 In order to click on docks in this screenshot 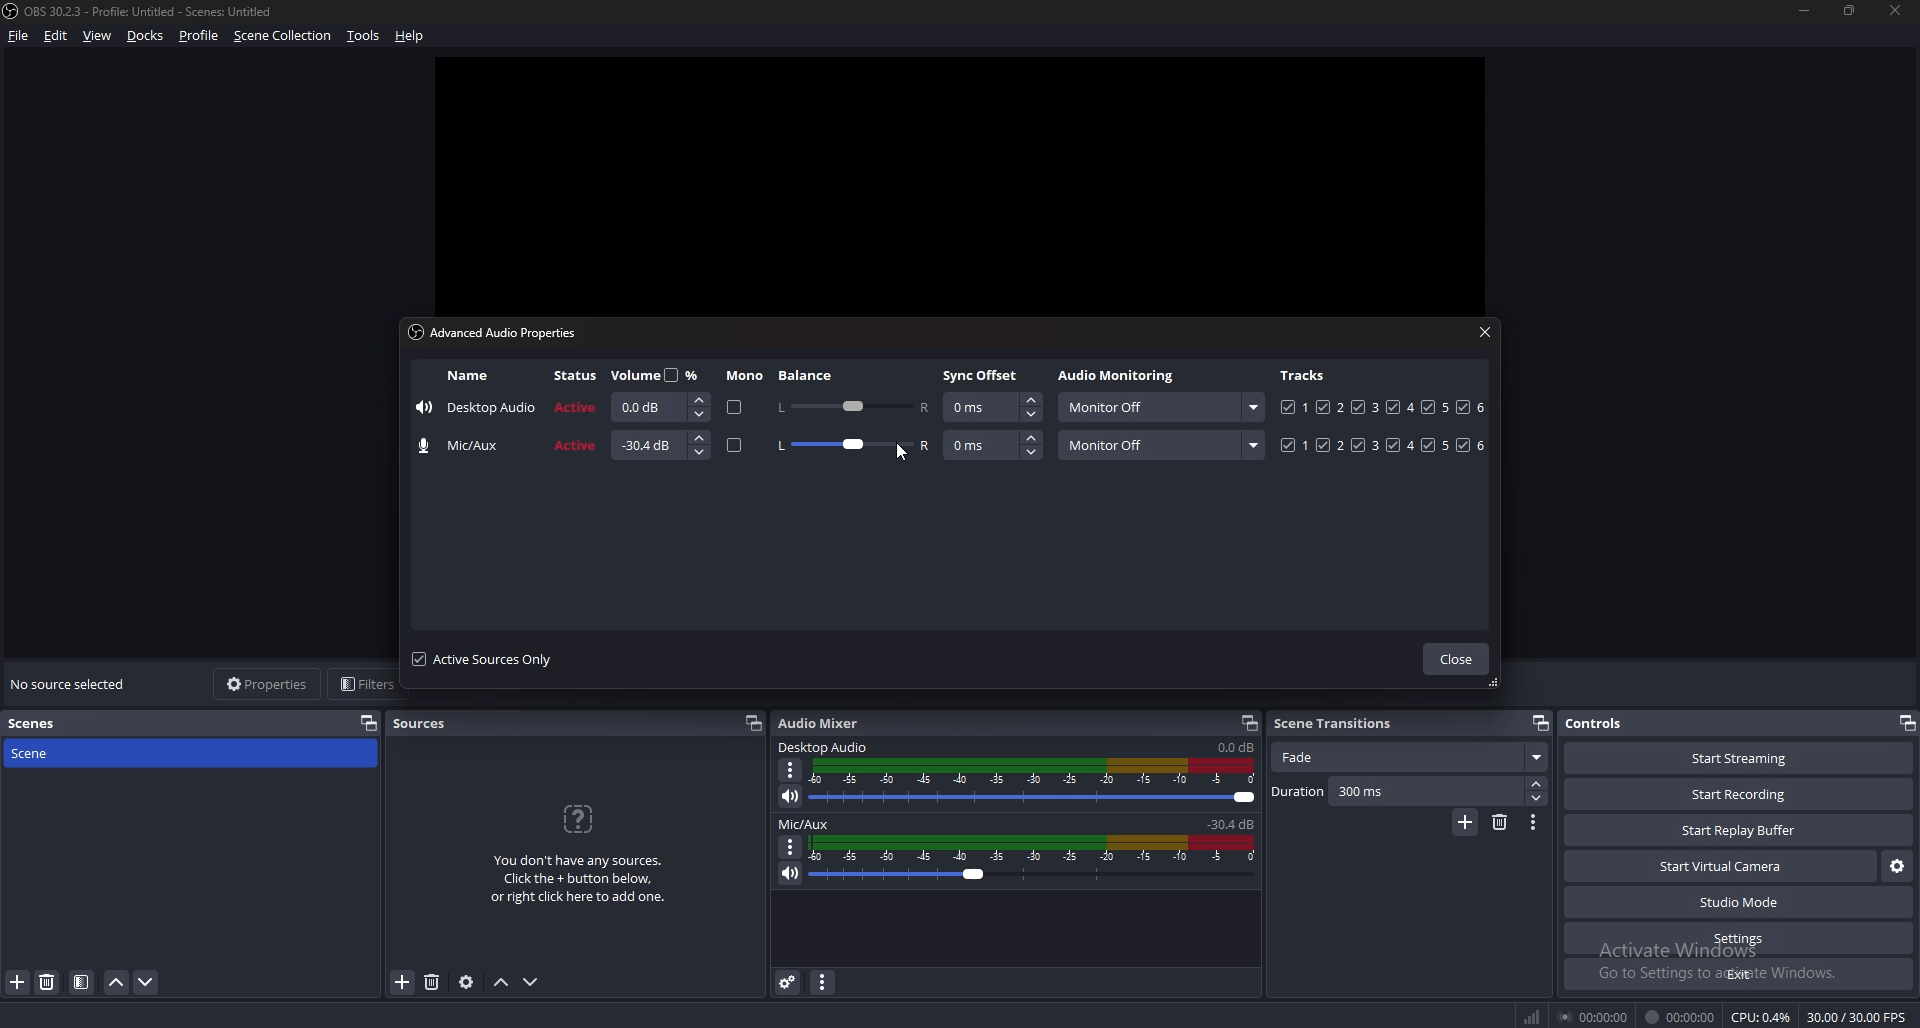, I will do `click(145, 36)`.